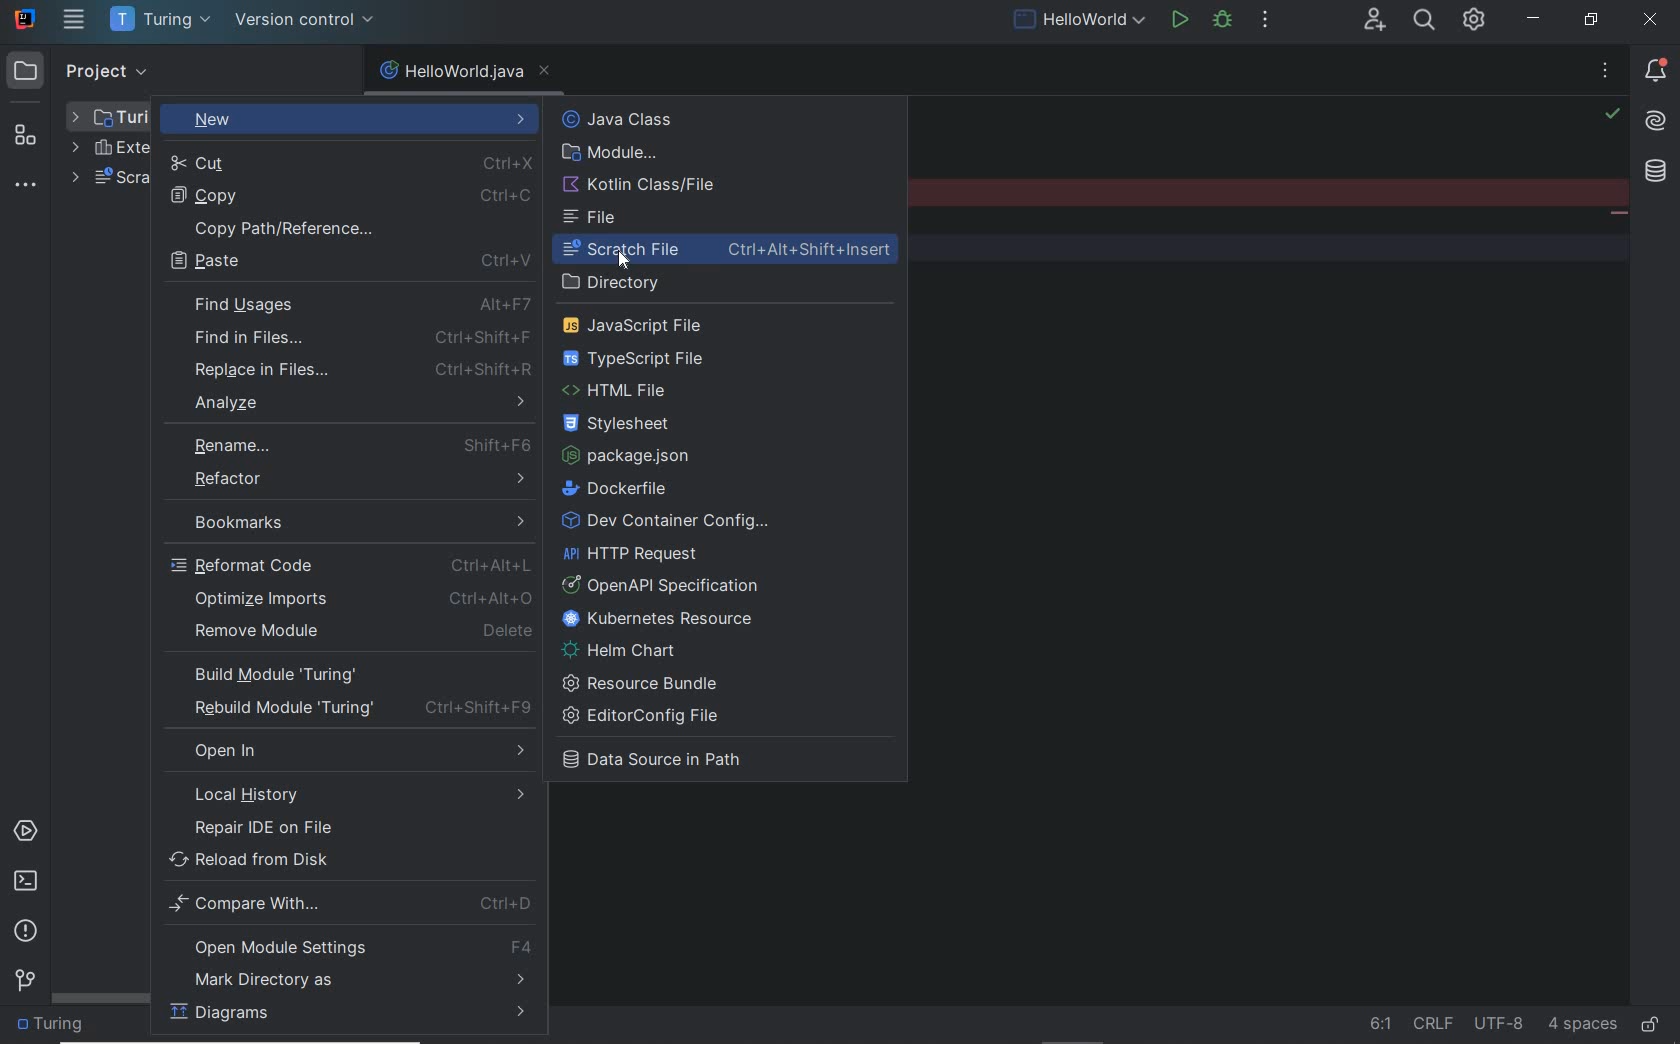 Image resolution: width=1680 pixels, height=1044 pixels. I want to click on cursor, so click(625, 259).